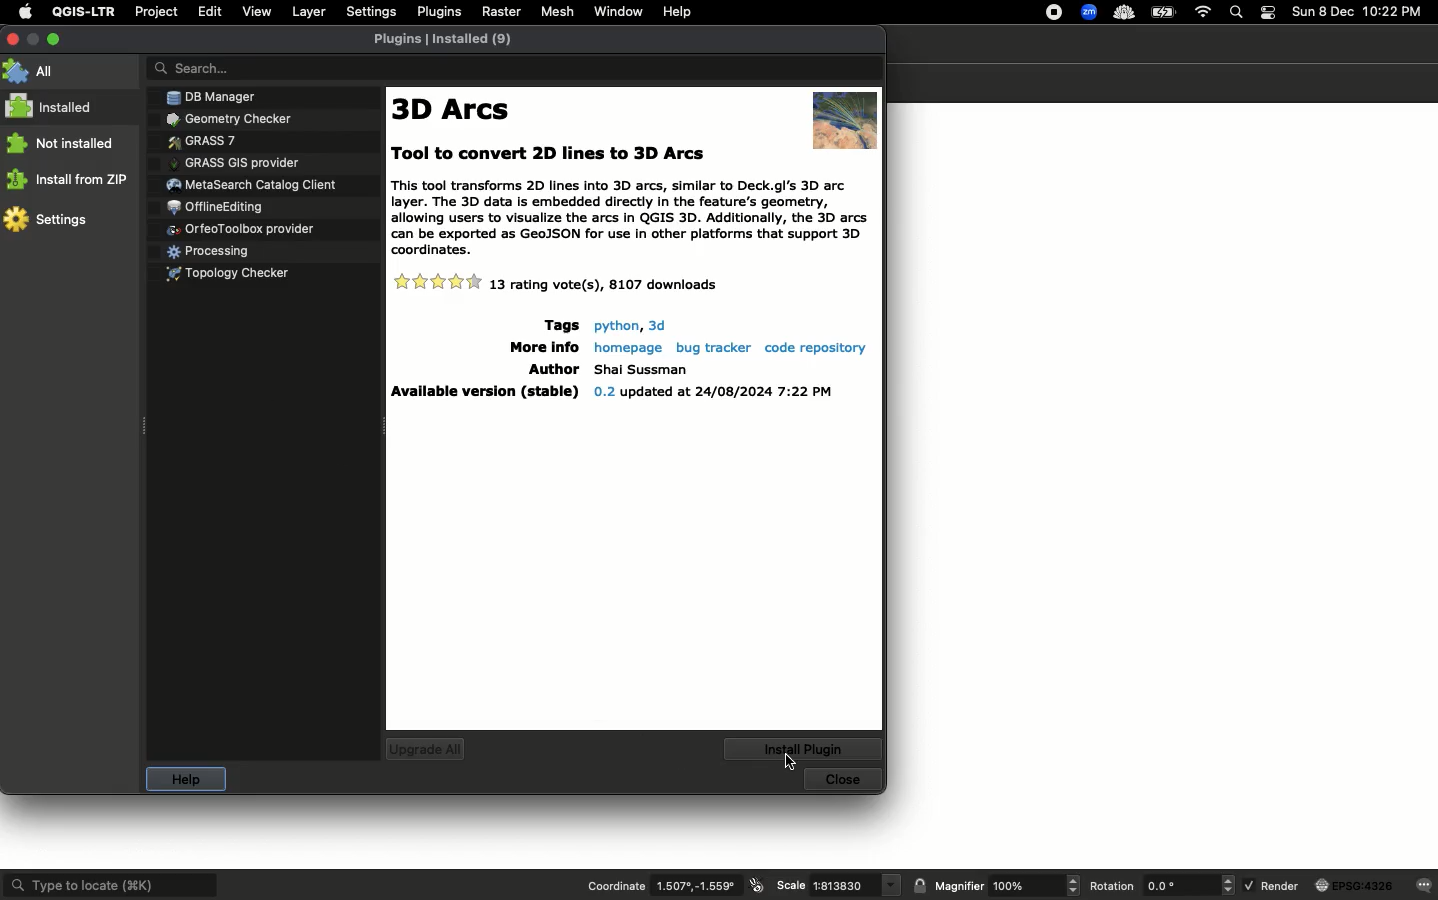 Image resolution: width=1438 pixels, height=900 pixels. I want to click on Plugins, so click(244, 182).